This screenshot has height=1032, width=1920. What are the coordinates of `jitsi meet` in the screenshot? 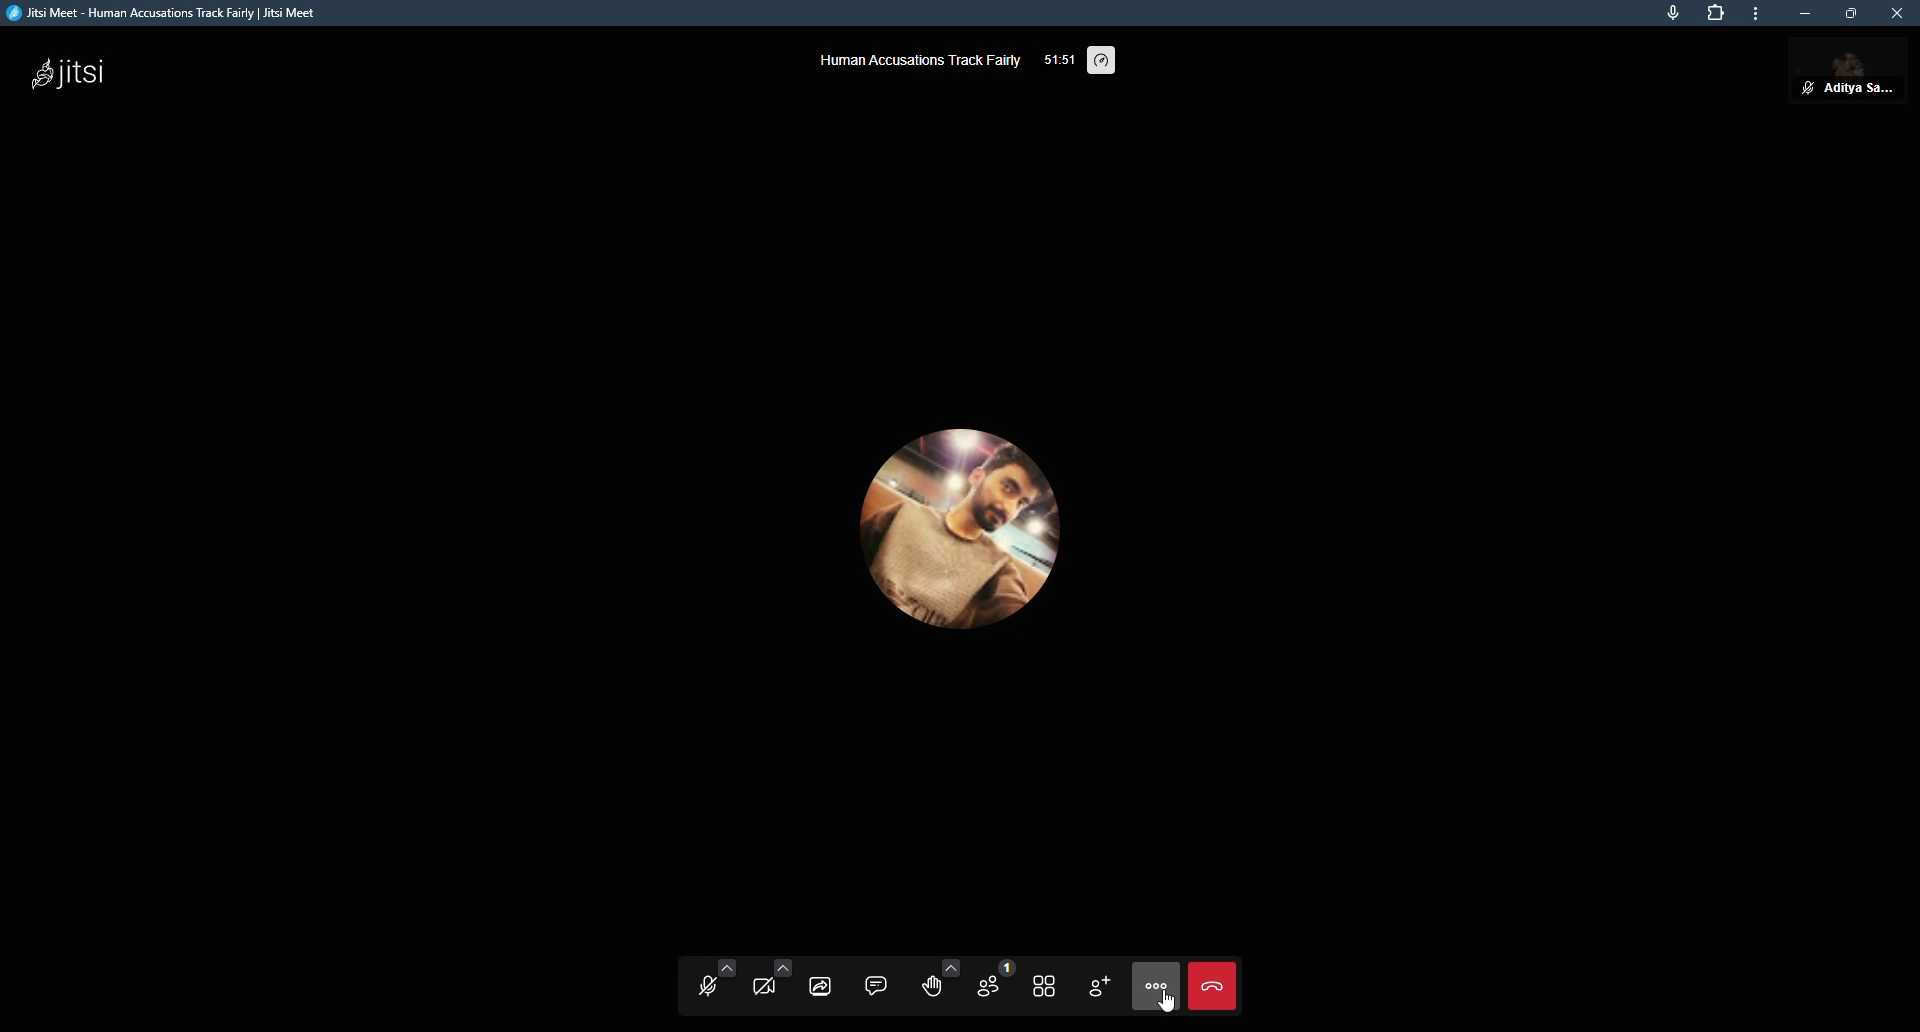 It's located at (160, 11).